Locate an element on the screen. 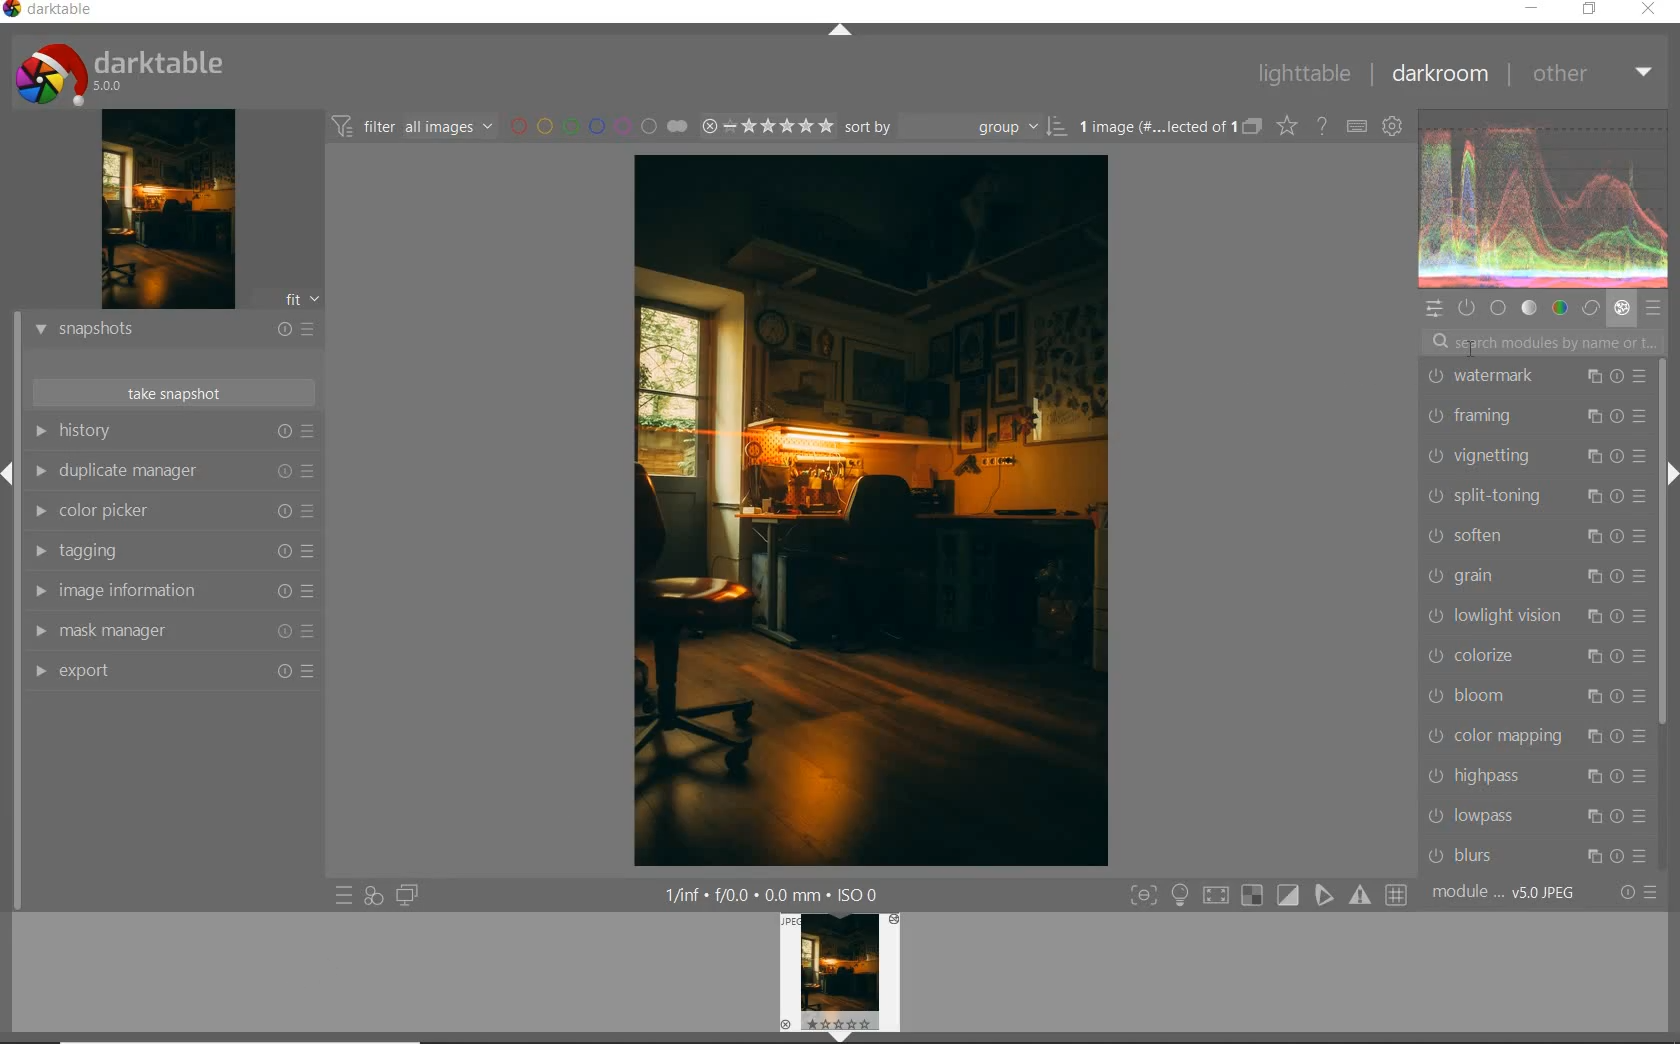 Image resolution: width=1680 pixels, height=1044 pixels. display a second darkroom image below is located at coordinates (406, 893).